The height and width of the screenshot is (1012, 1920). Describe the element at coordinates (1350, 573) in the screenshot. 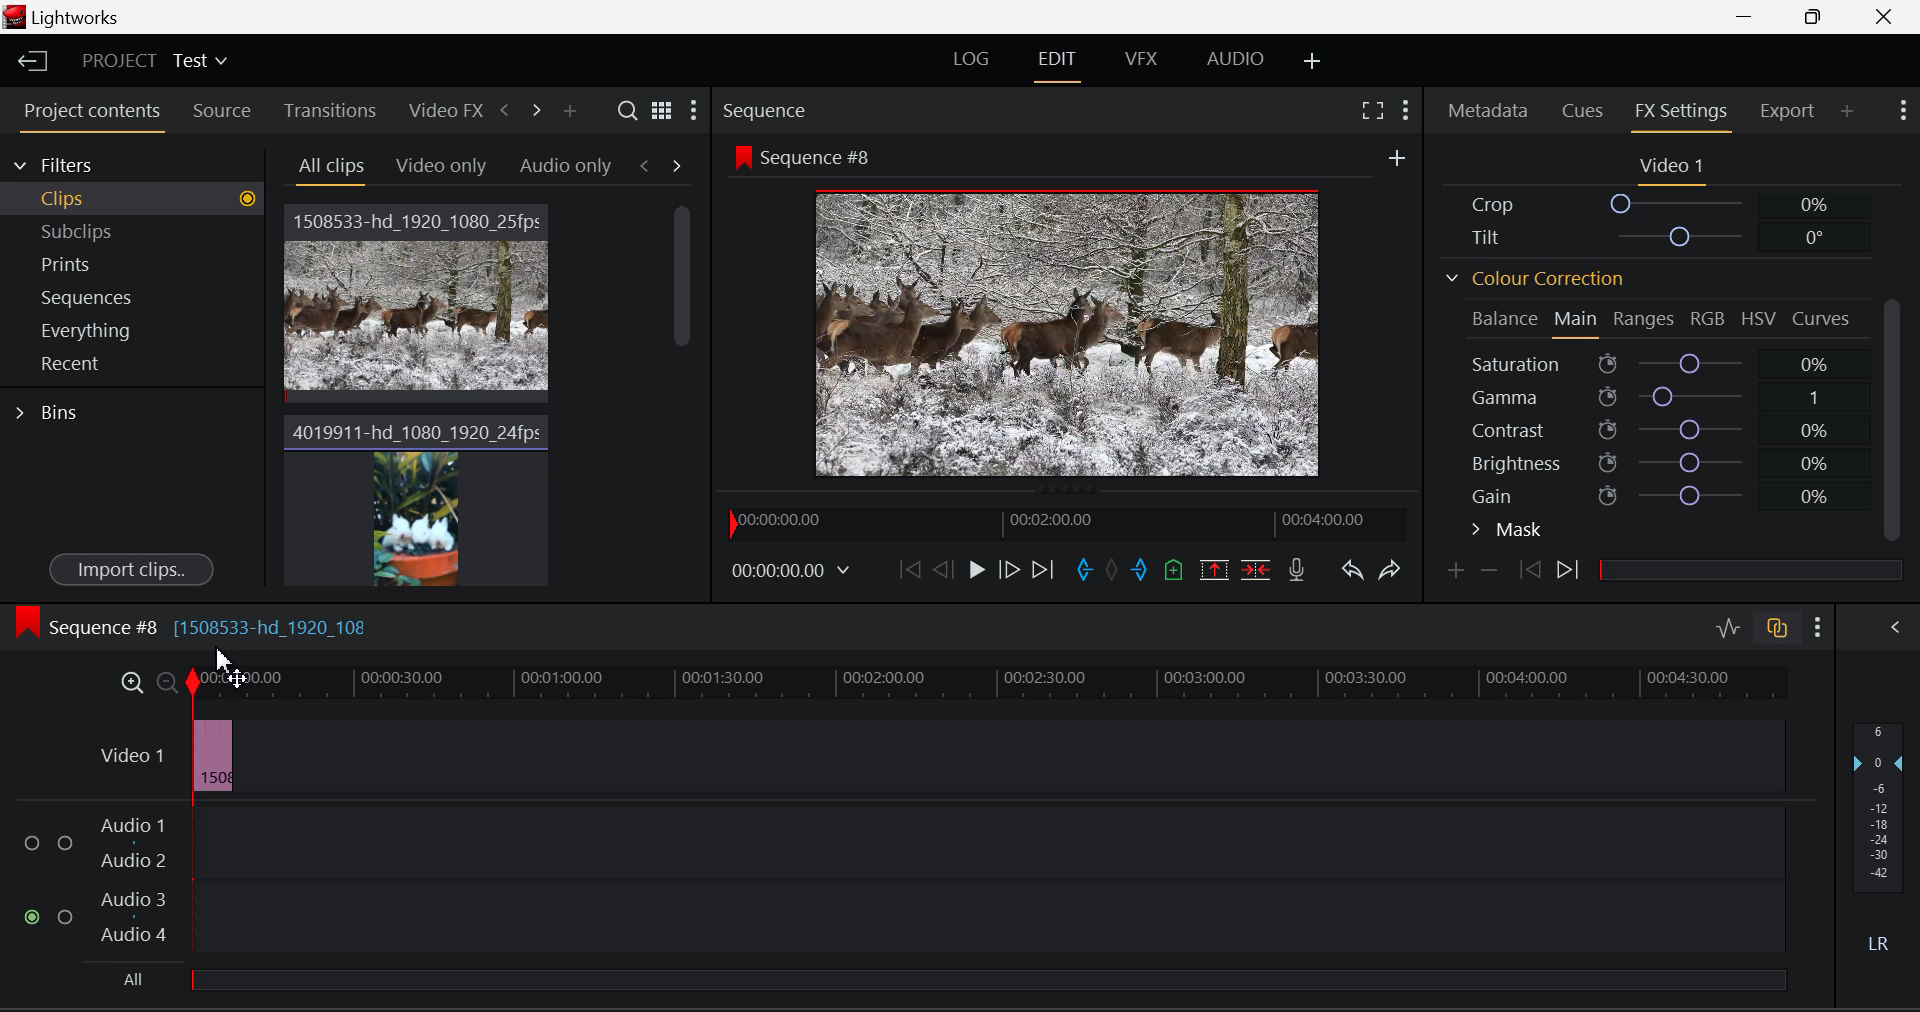

I see `Undo` at that location.